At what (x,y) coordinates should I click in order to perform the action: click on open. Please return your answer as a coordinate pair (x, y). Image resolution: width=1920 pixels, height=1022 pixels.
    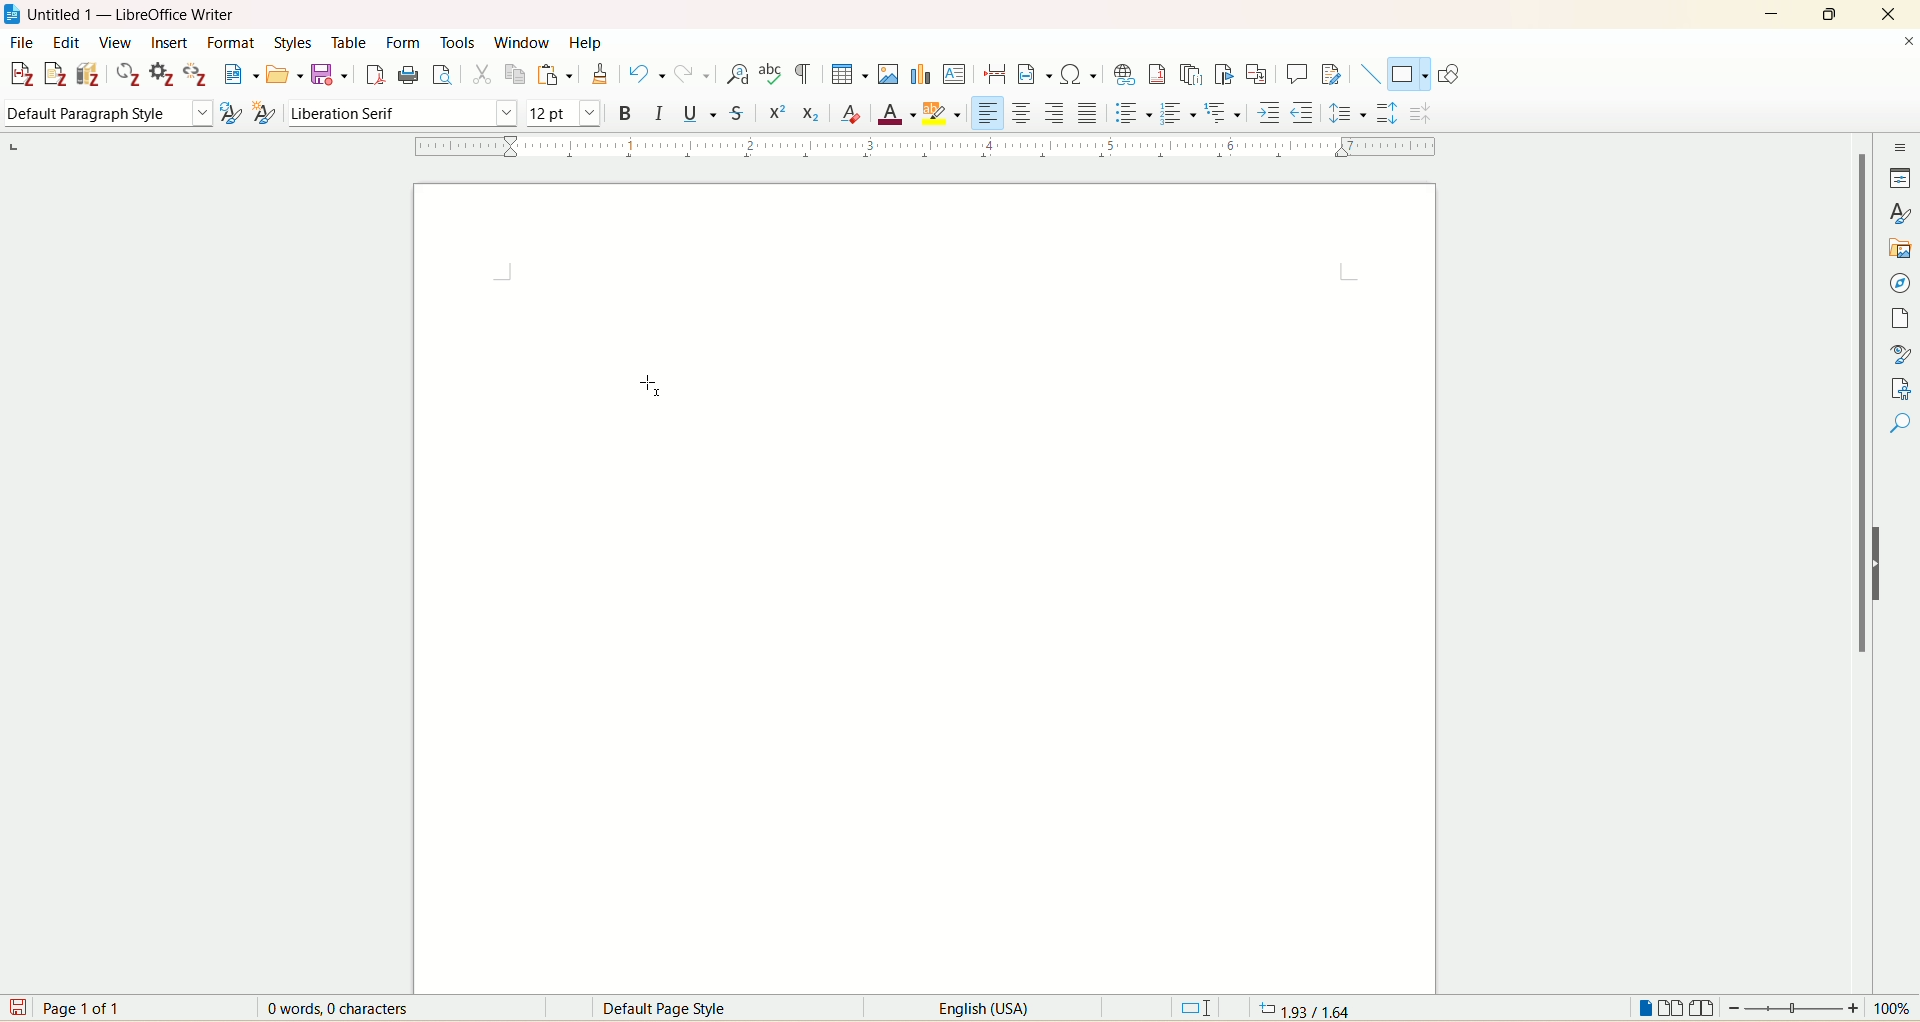
    Looking at the image, I should click on (284, 75).